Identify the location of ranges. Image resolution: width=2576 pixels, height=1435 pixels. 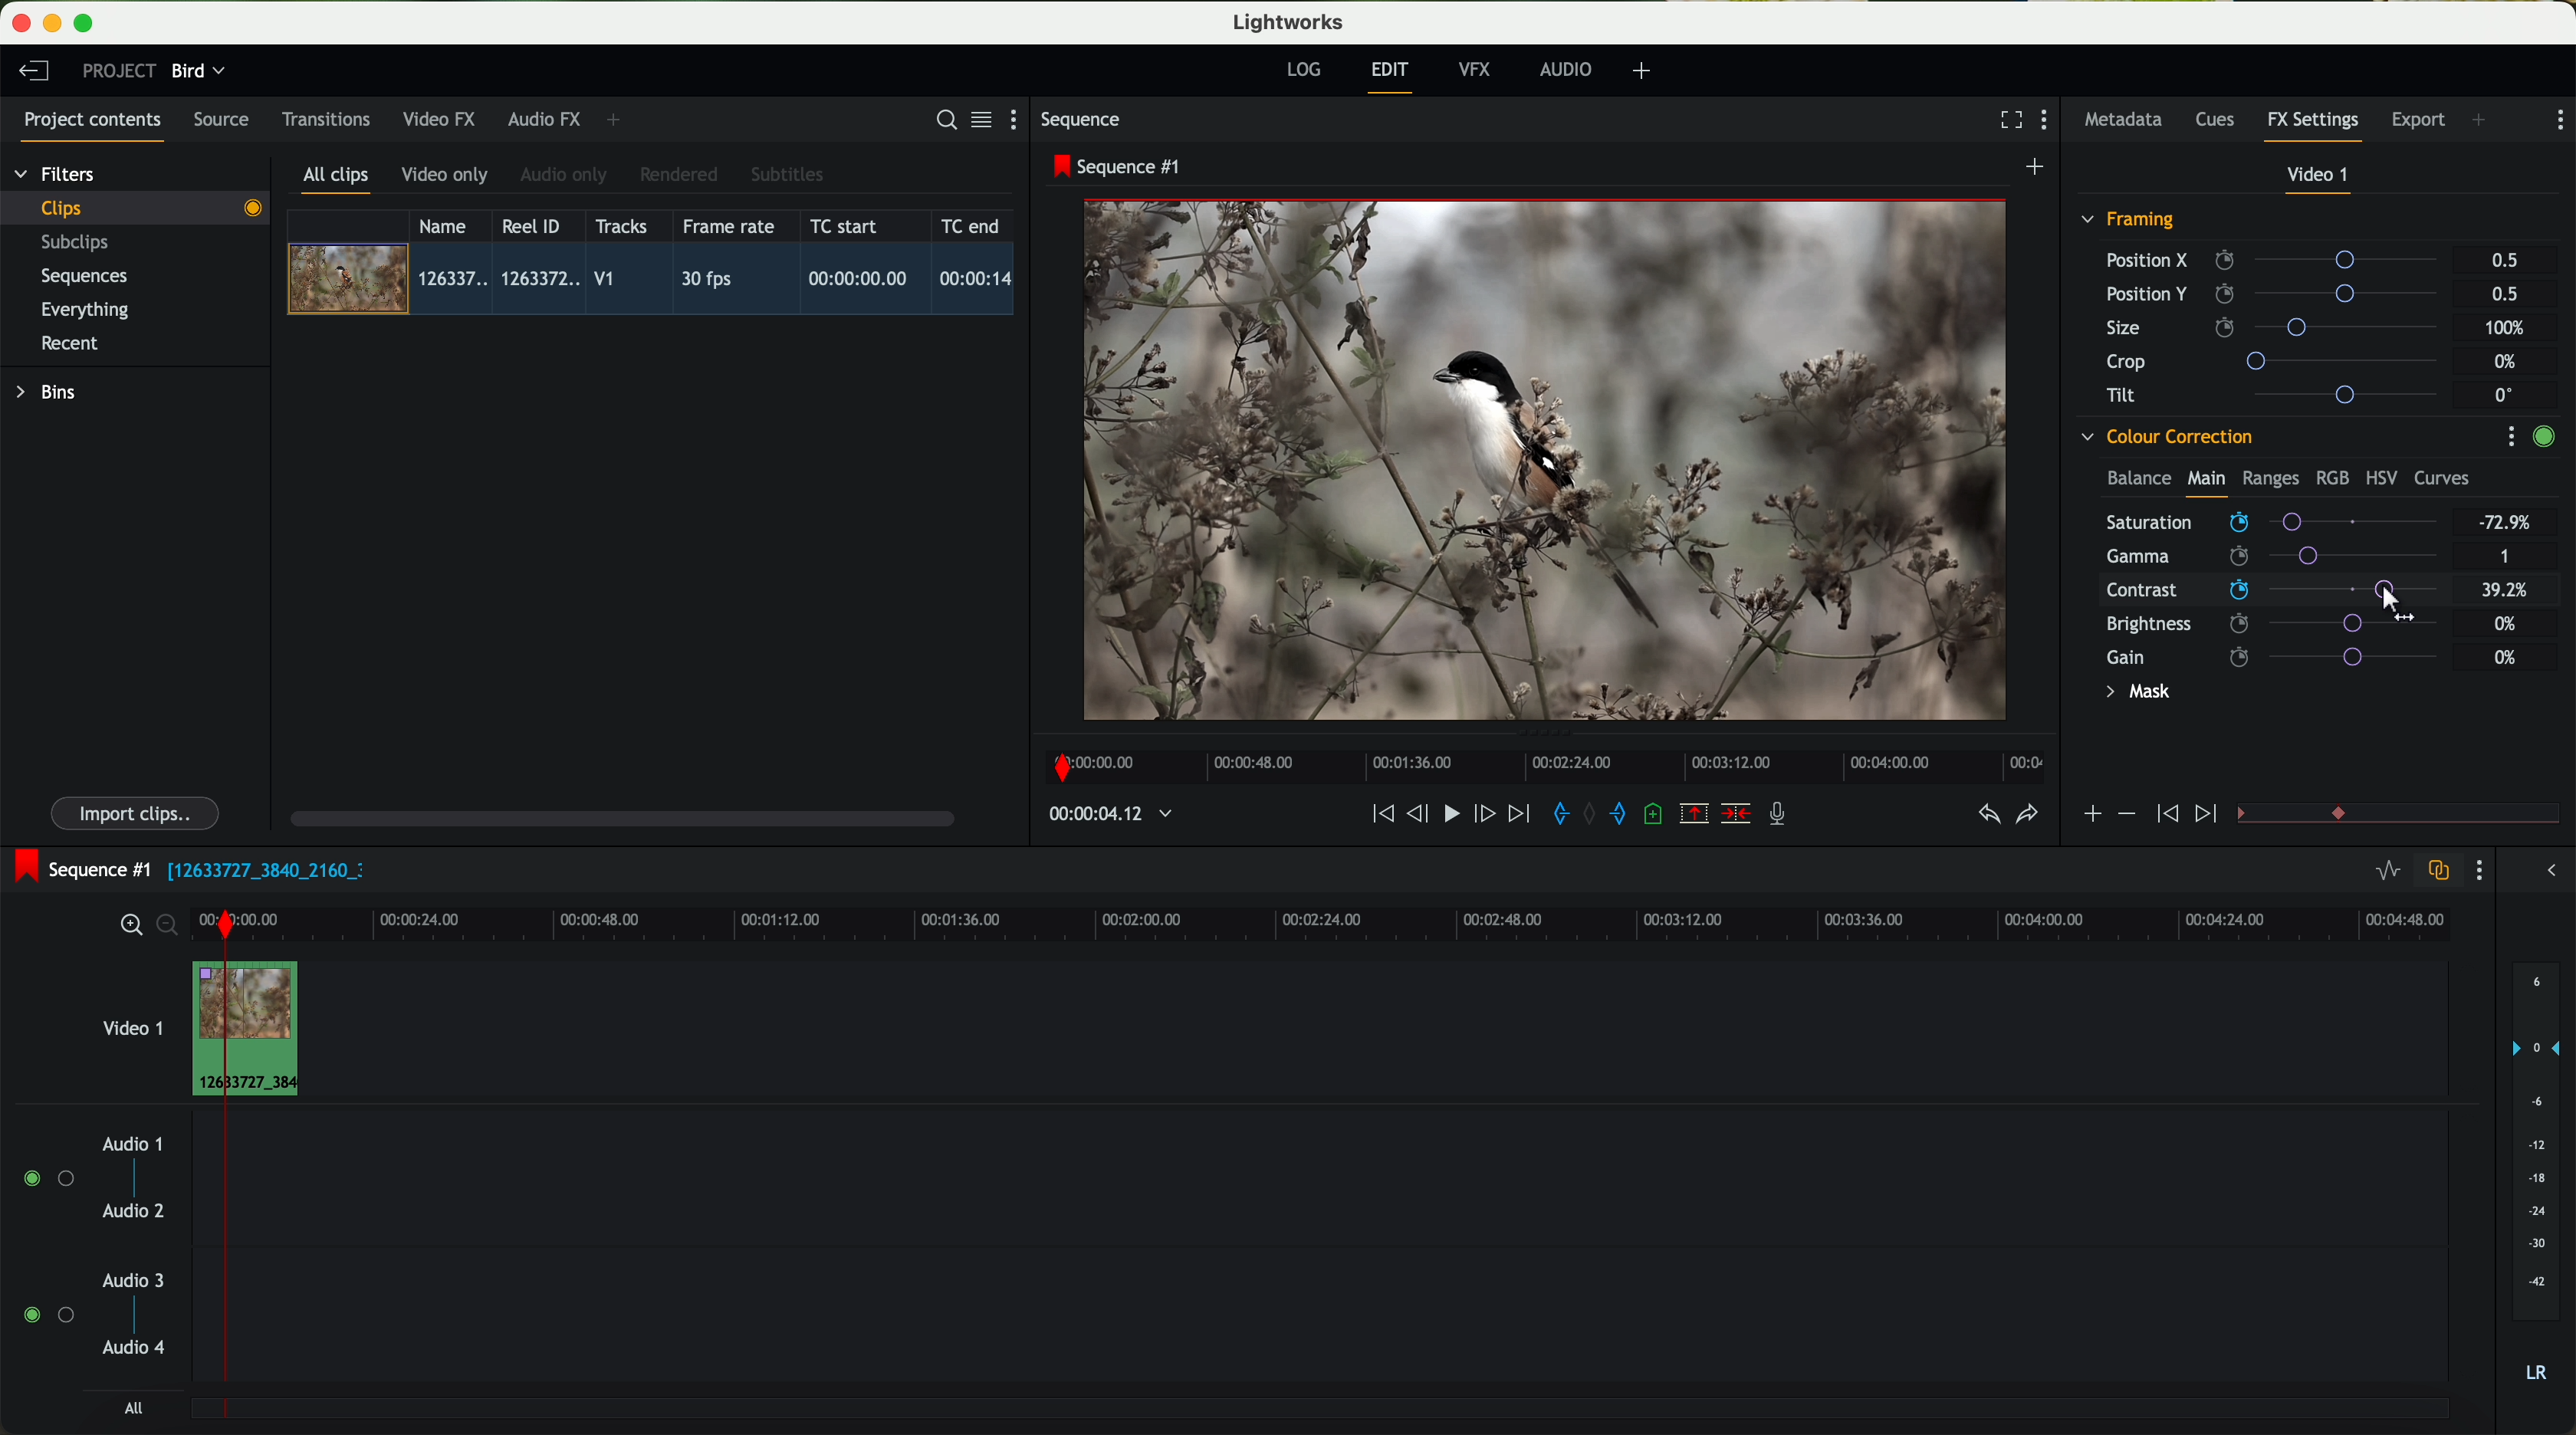
(2270, 477).